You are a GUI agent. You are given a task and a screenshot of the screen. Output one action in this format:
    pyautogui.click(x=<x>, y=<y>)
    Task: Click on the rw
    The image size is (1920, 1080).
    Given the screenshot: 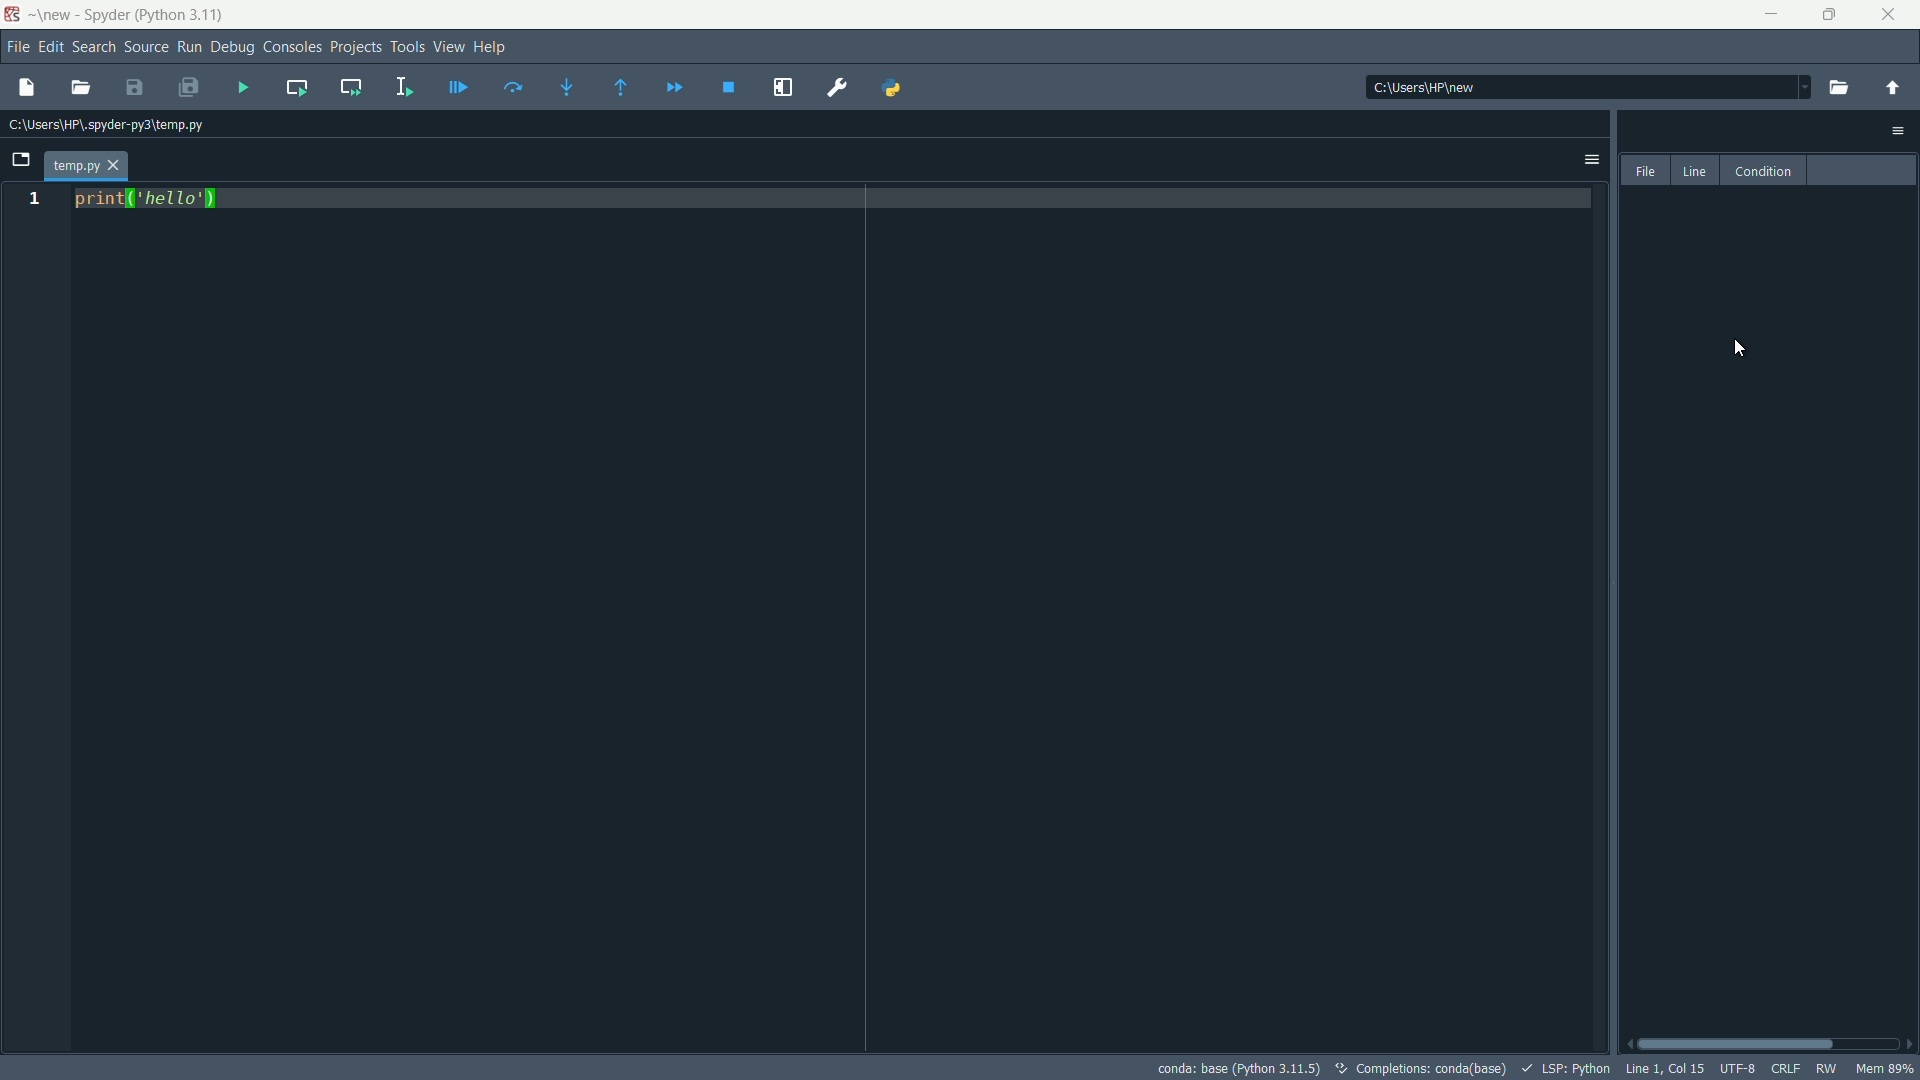 What is the action you would take?
    pyautogui.click(x=1825, y=1068)
    